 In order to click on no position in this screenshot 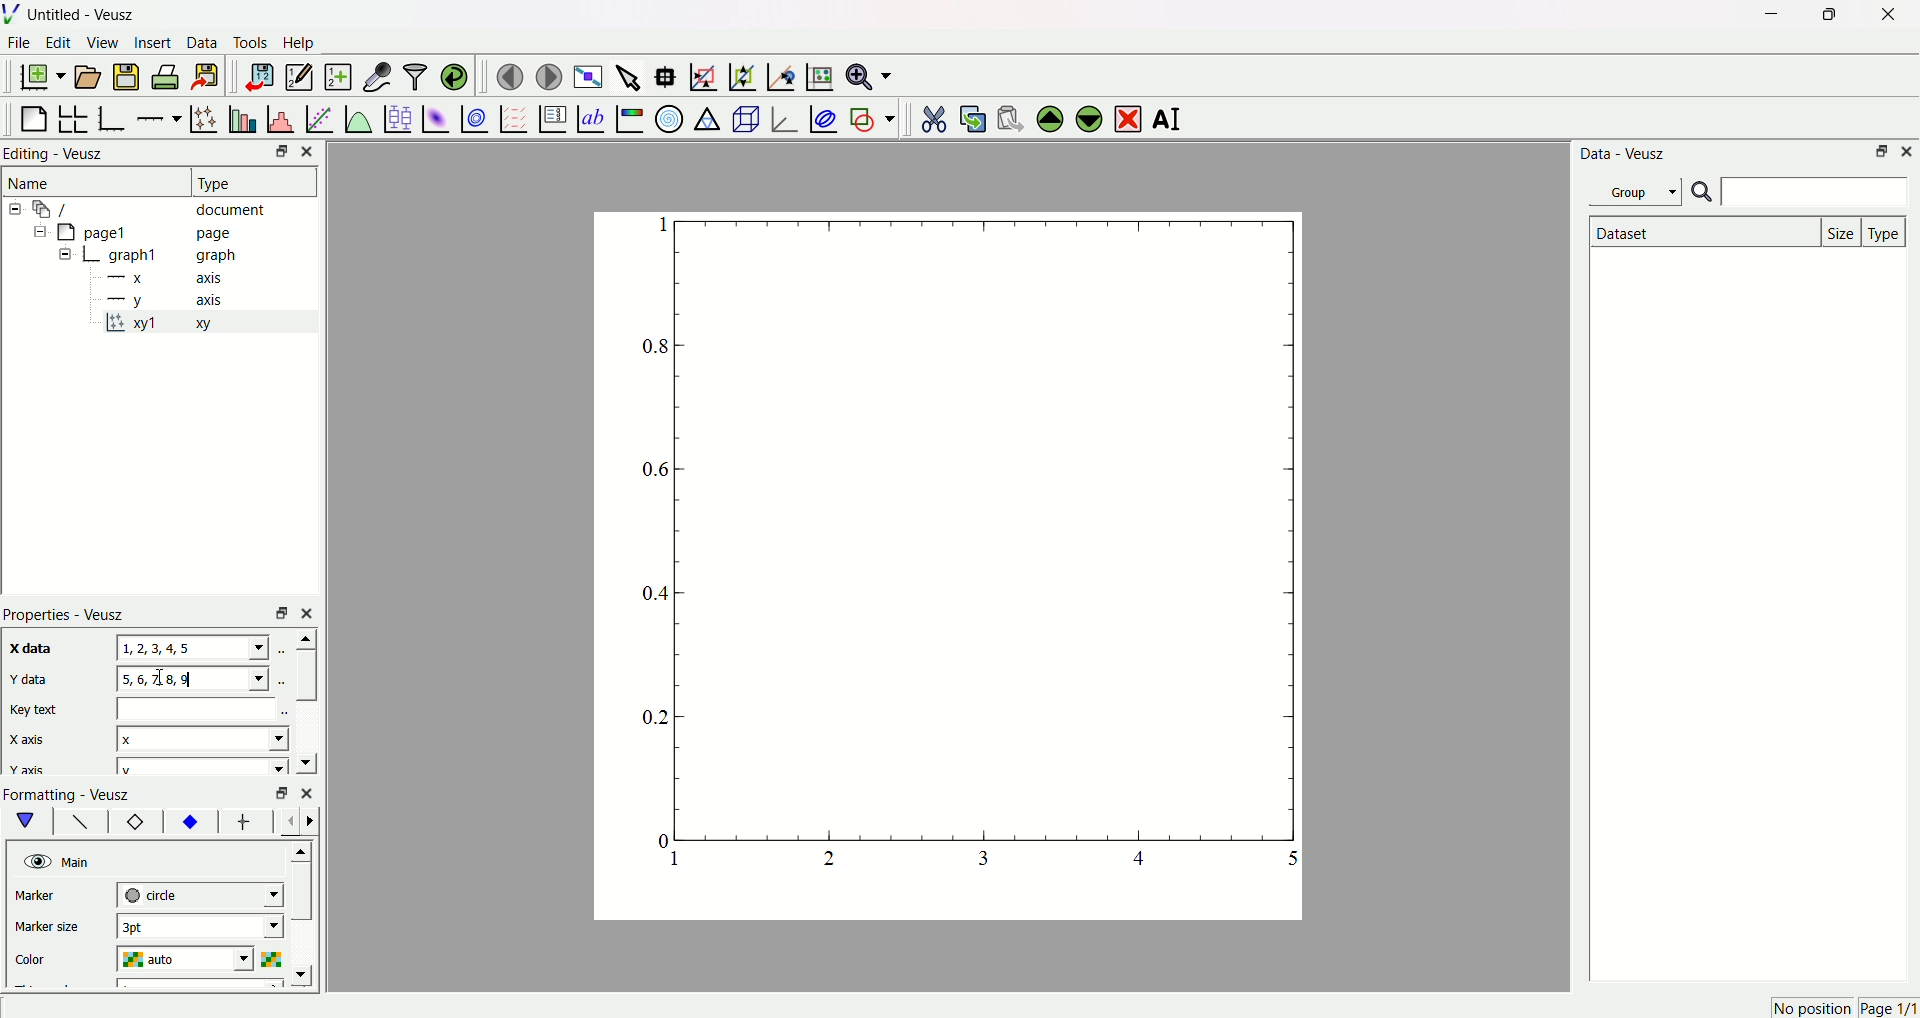, I will do `click(1810, 1008)`.